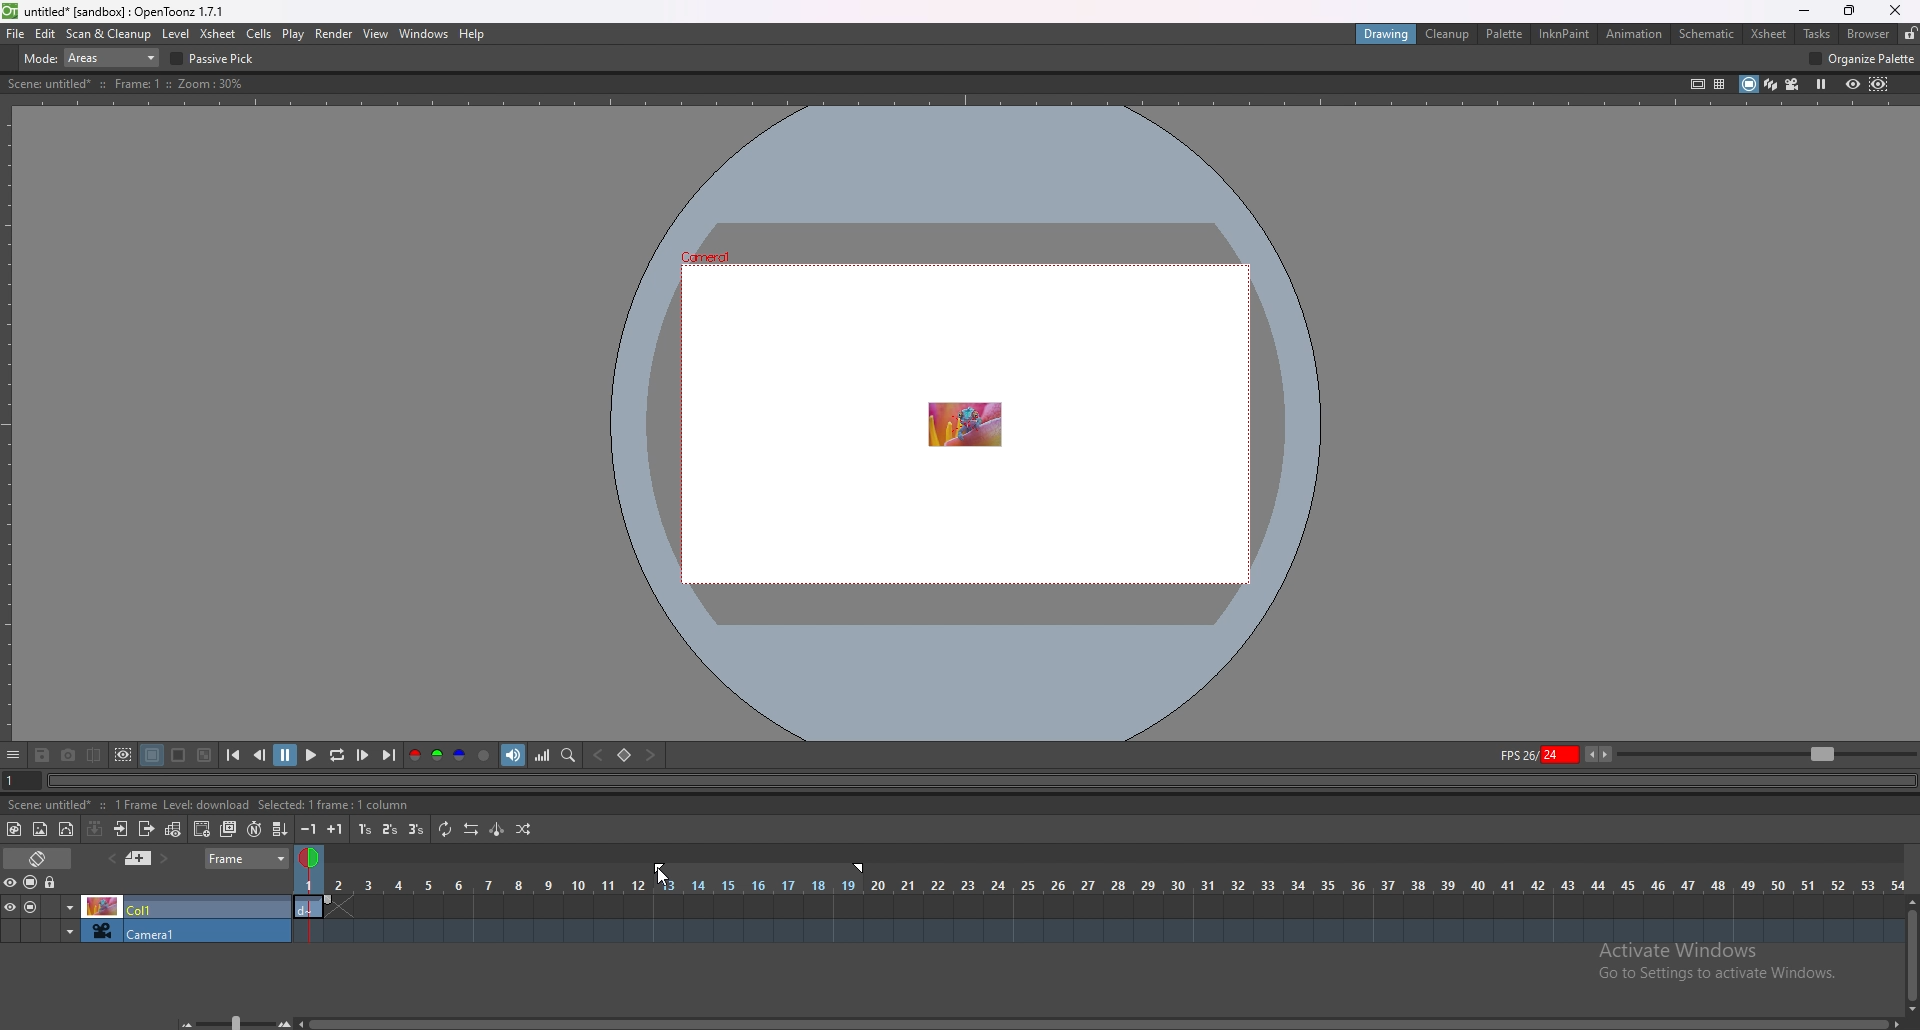 The image size is (1920, 1030). Describe the element at coordinates (293, 35) in the screenshot. I see `play` at that location.